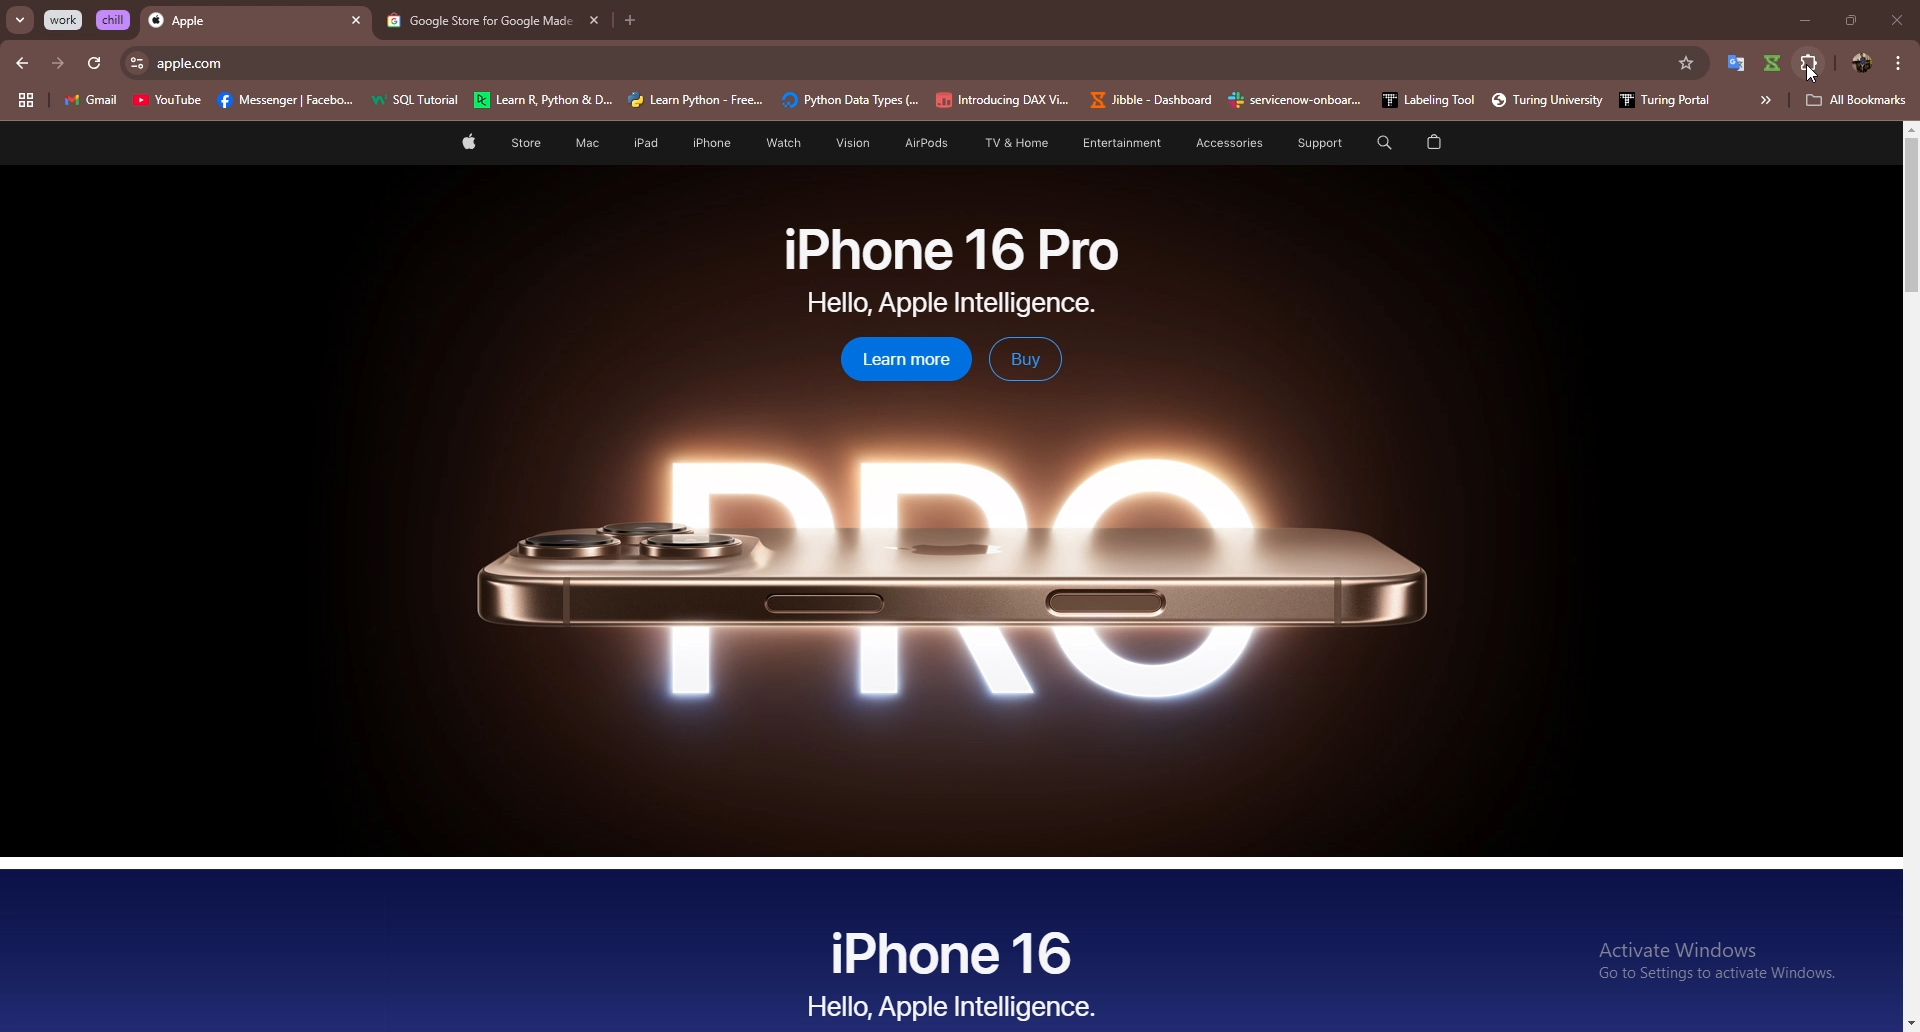  Describe the element at coordinates (586, 144) in the screenshot. I see `Mac` at that location.